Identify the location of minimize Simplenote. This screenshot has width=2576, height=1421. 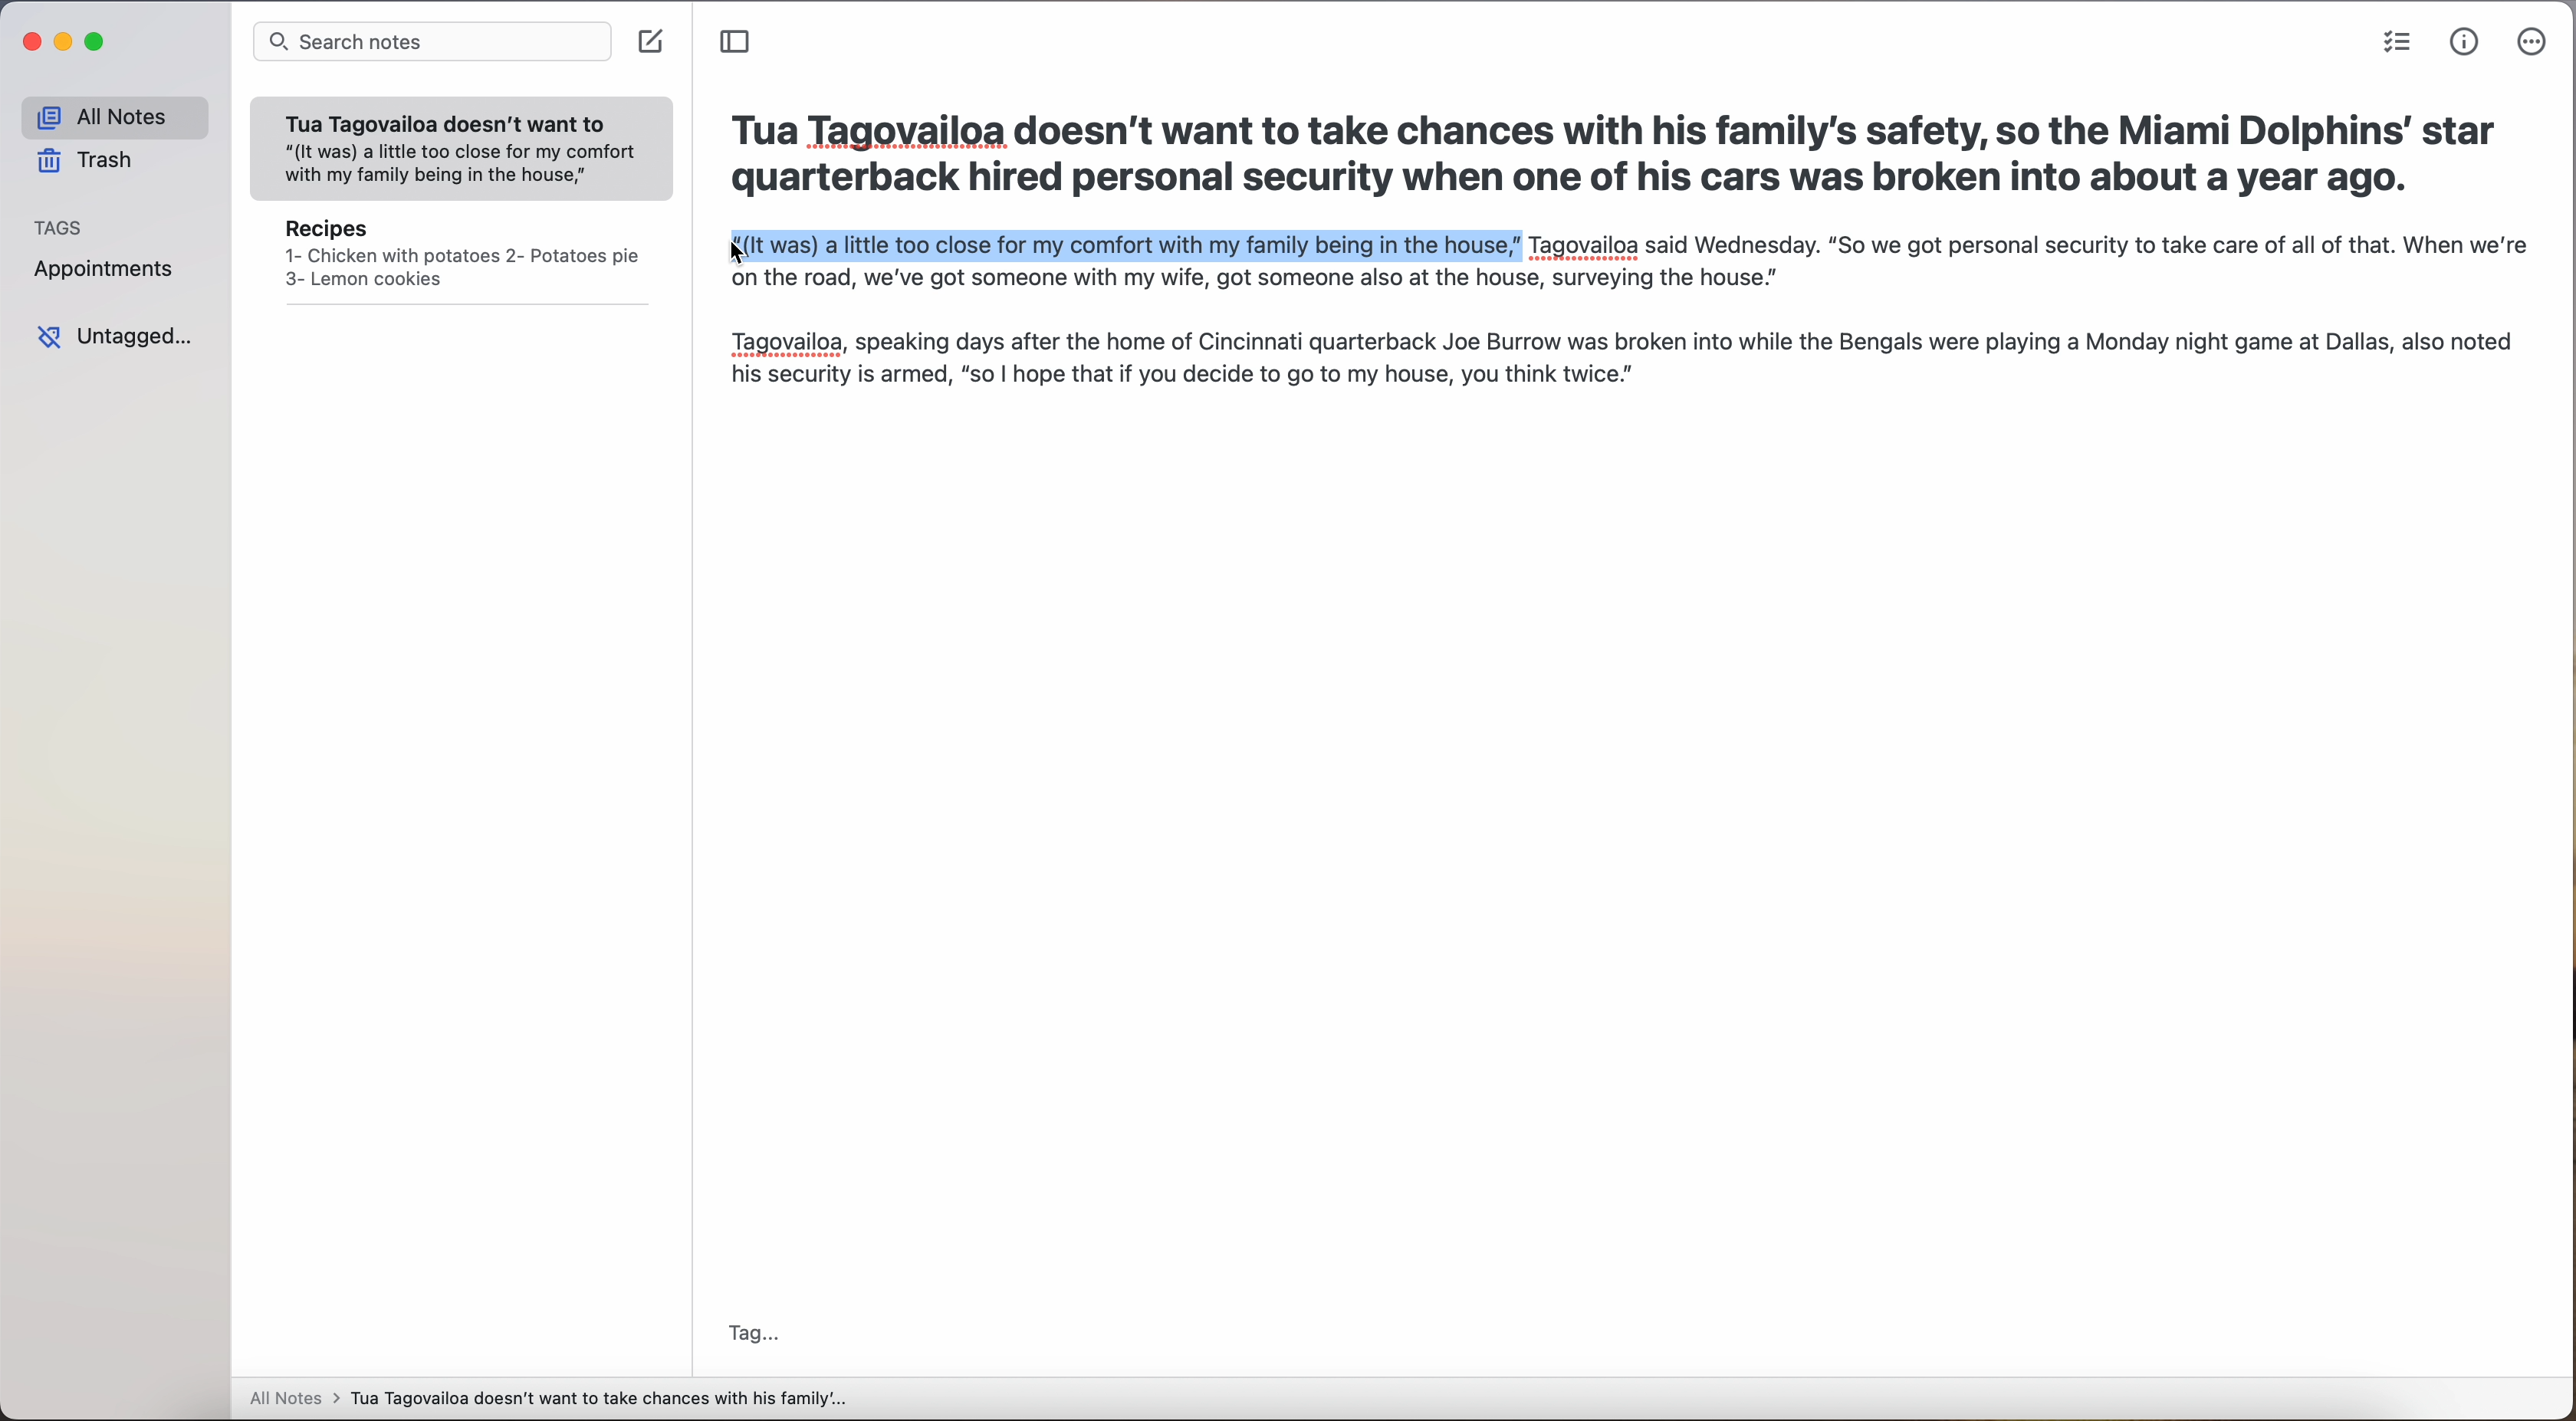
(66, 42).